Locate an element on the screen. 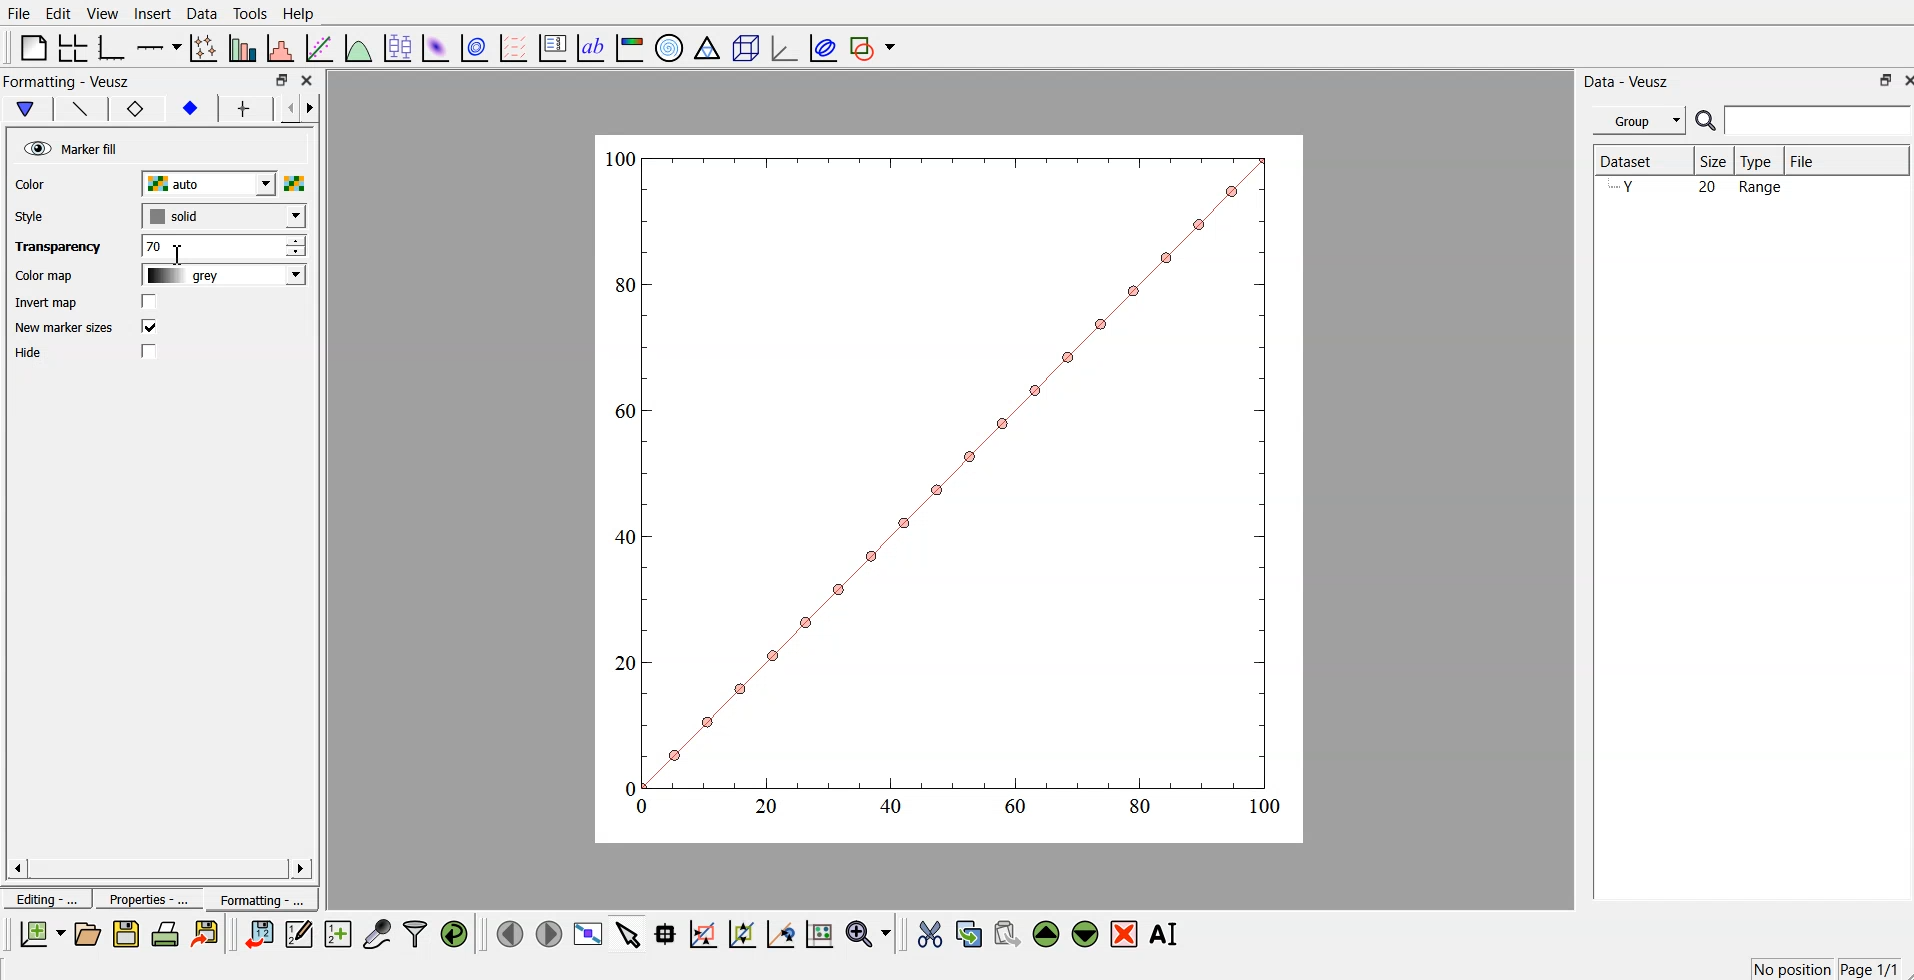 Image resolution: width=1914 pixels, height=980 pixels. click to recentre graph axes is located at coordinates (782, 931).